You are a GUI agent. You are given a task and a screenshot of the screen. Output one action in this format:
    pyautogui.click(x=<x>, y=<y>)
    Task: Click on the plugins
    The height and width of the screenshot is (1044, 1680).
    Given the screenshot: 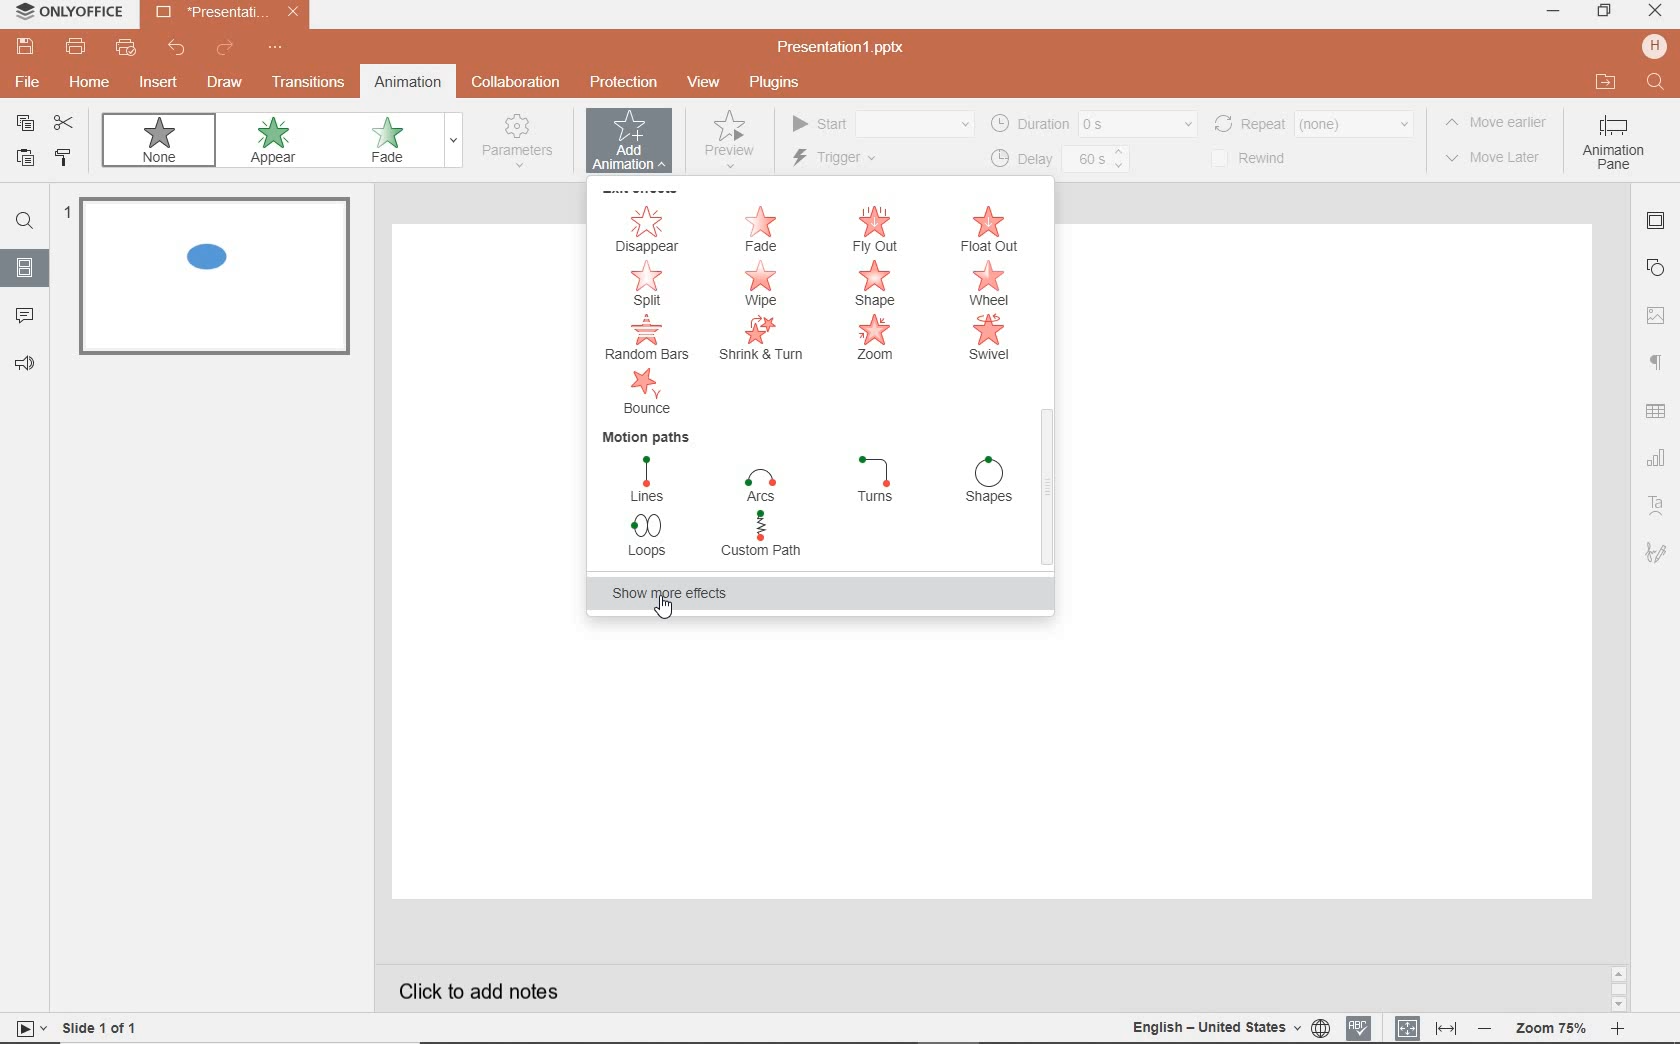 What is the action you would take?
    pyautogui.click(x=785, y=83)
    